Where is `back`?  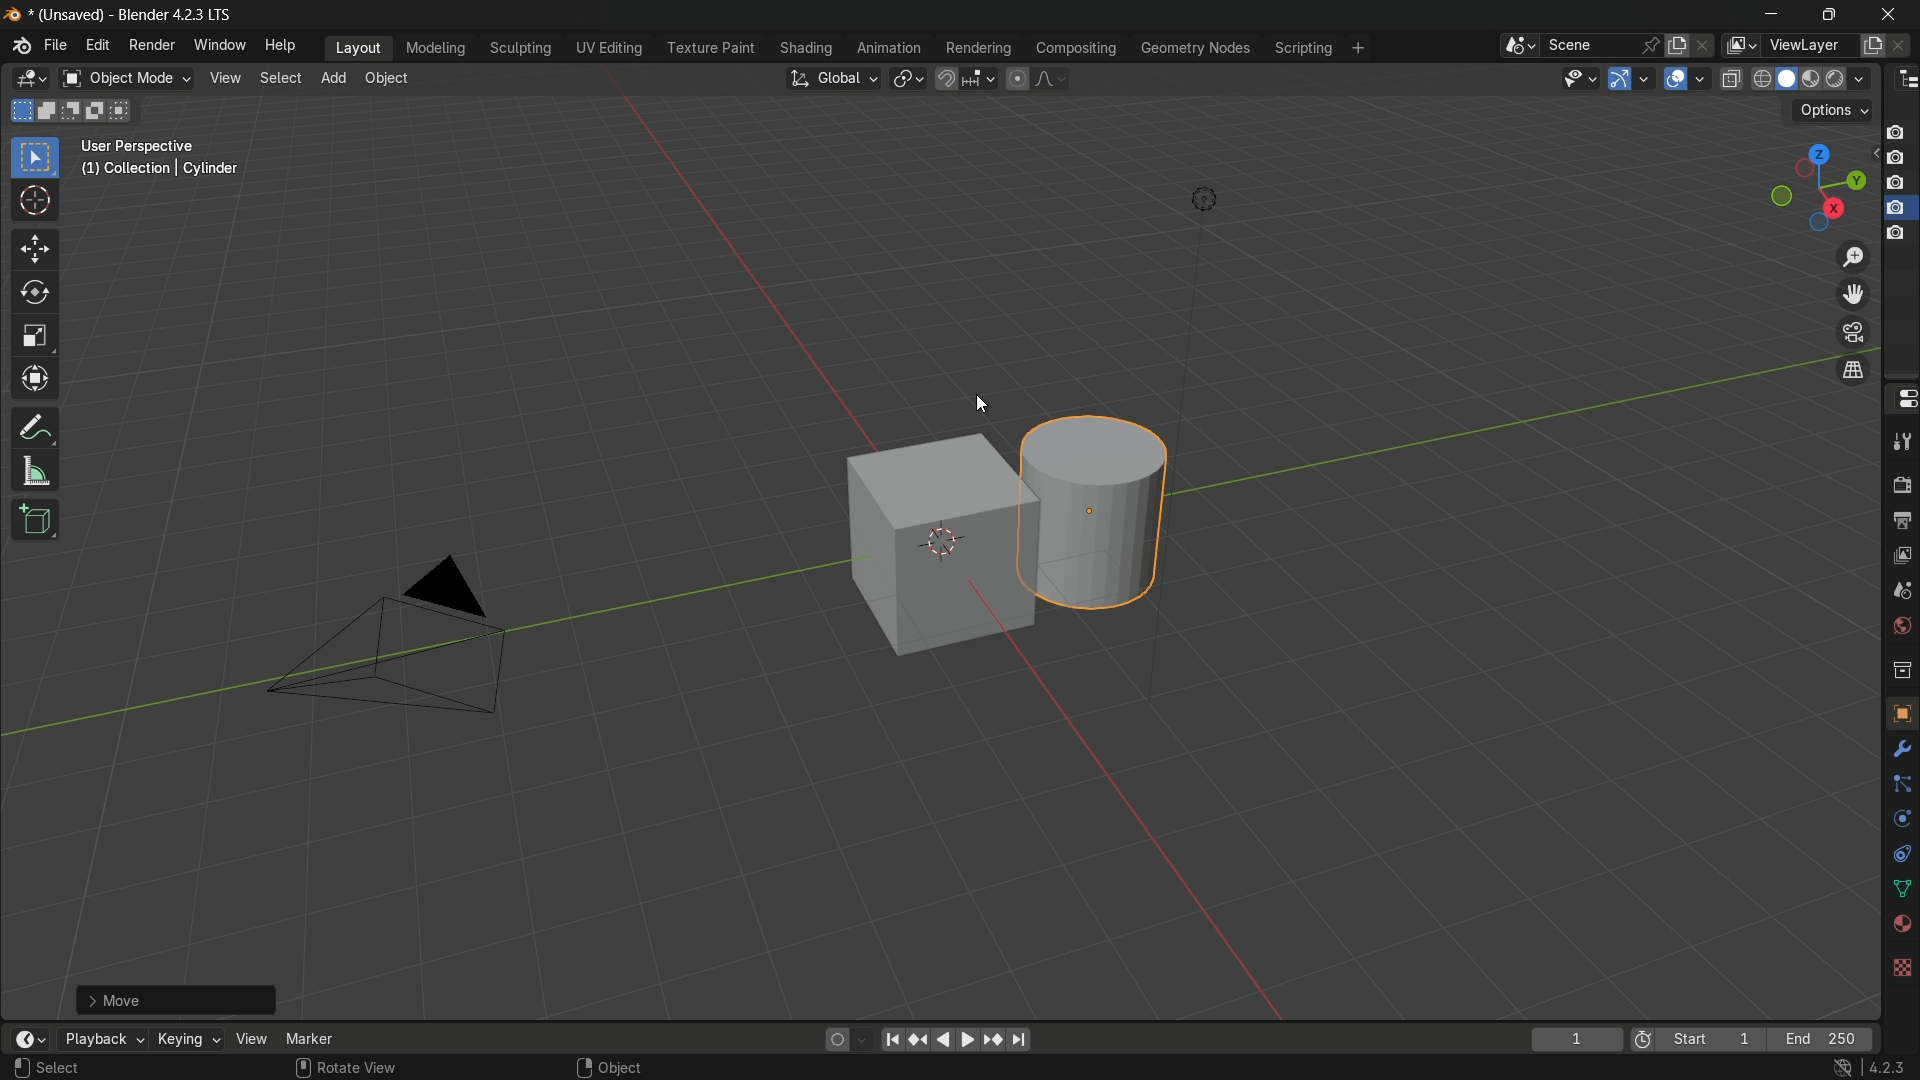
back is located at coordinates (941, 1041).